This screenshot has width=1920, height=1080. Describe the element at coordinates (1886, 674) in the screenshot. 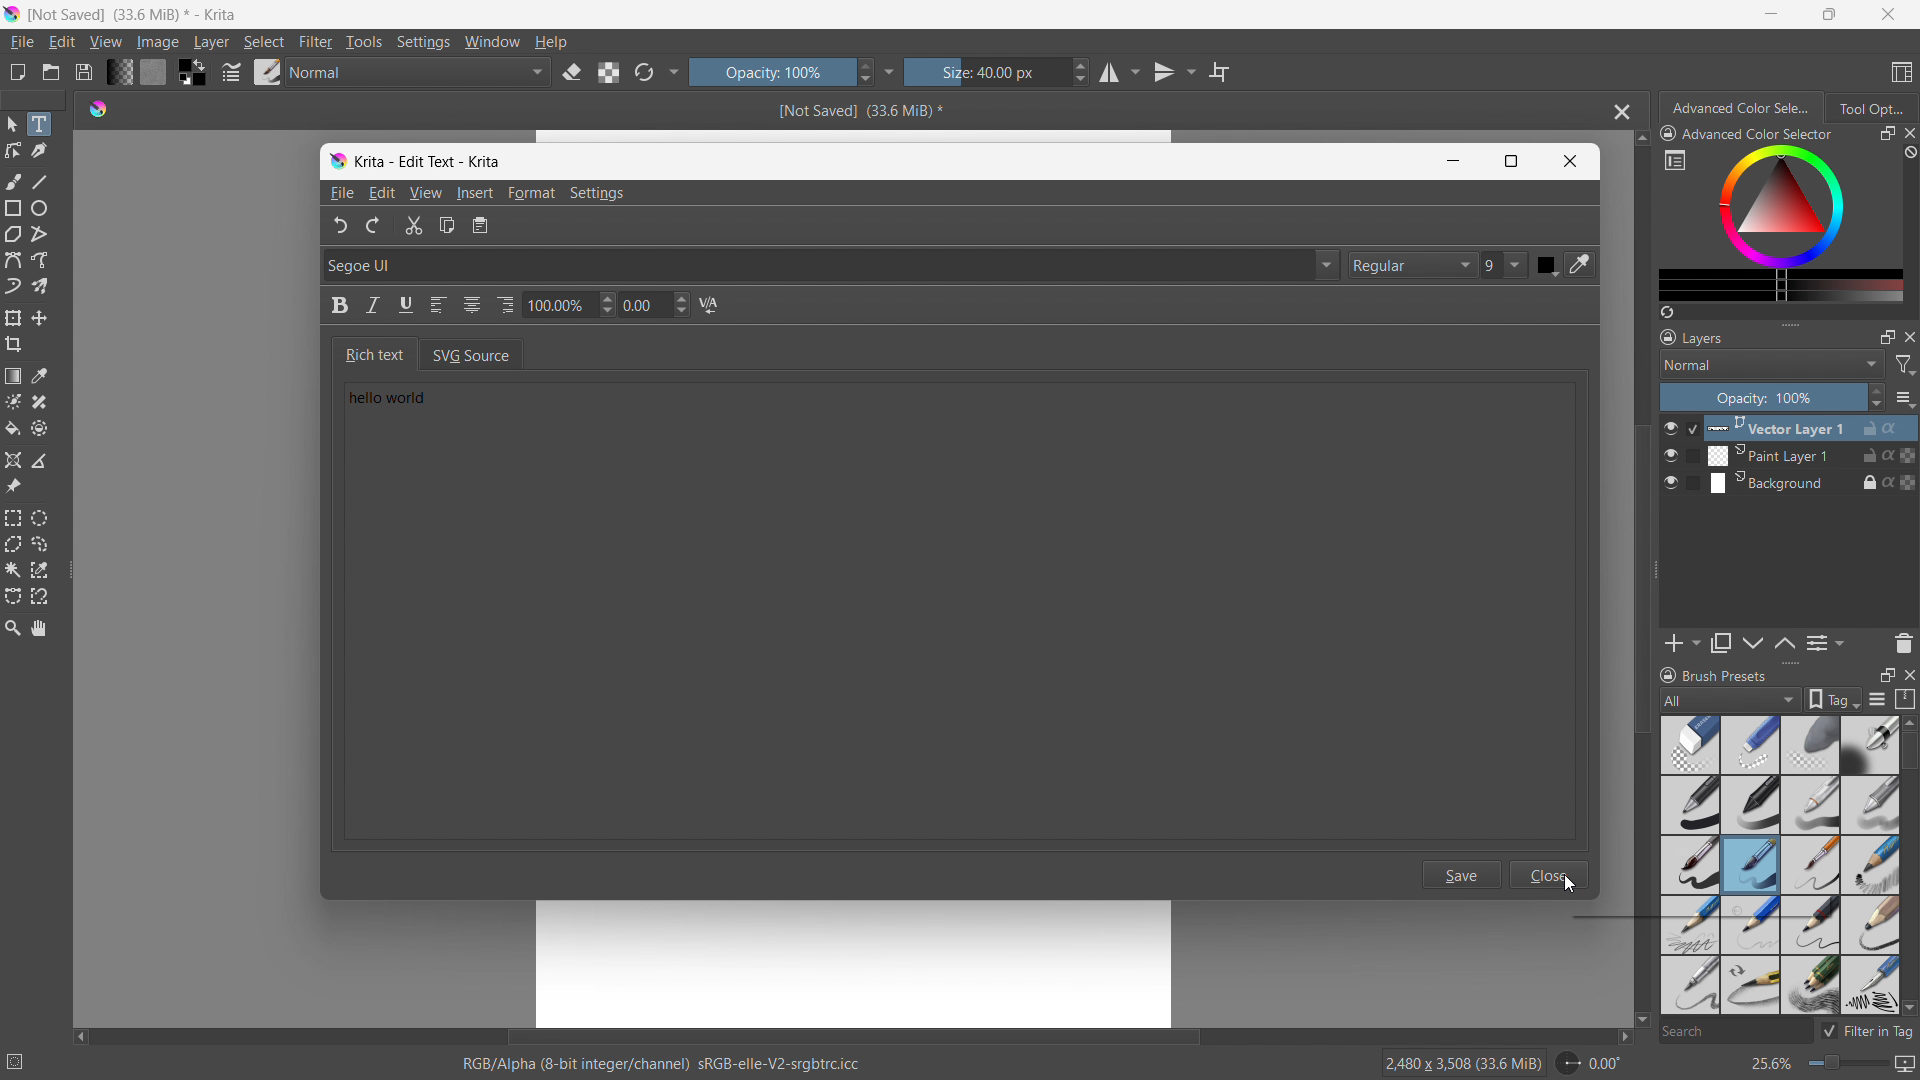

I see `maximize` at that location.